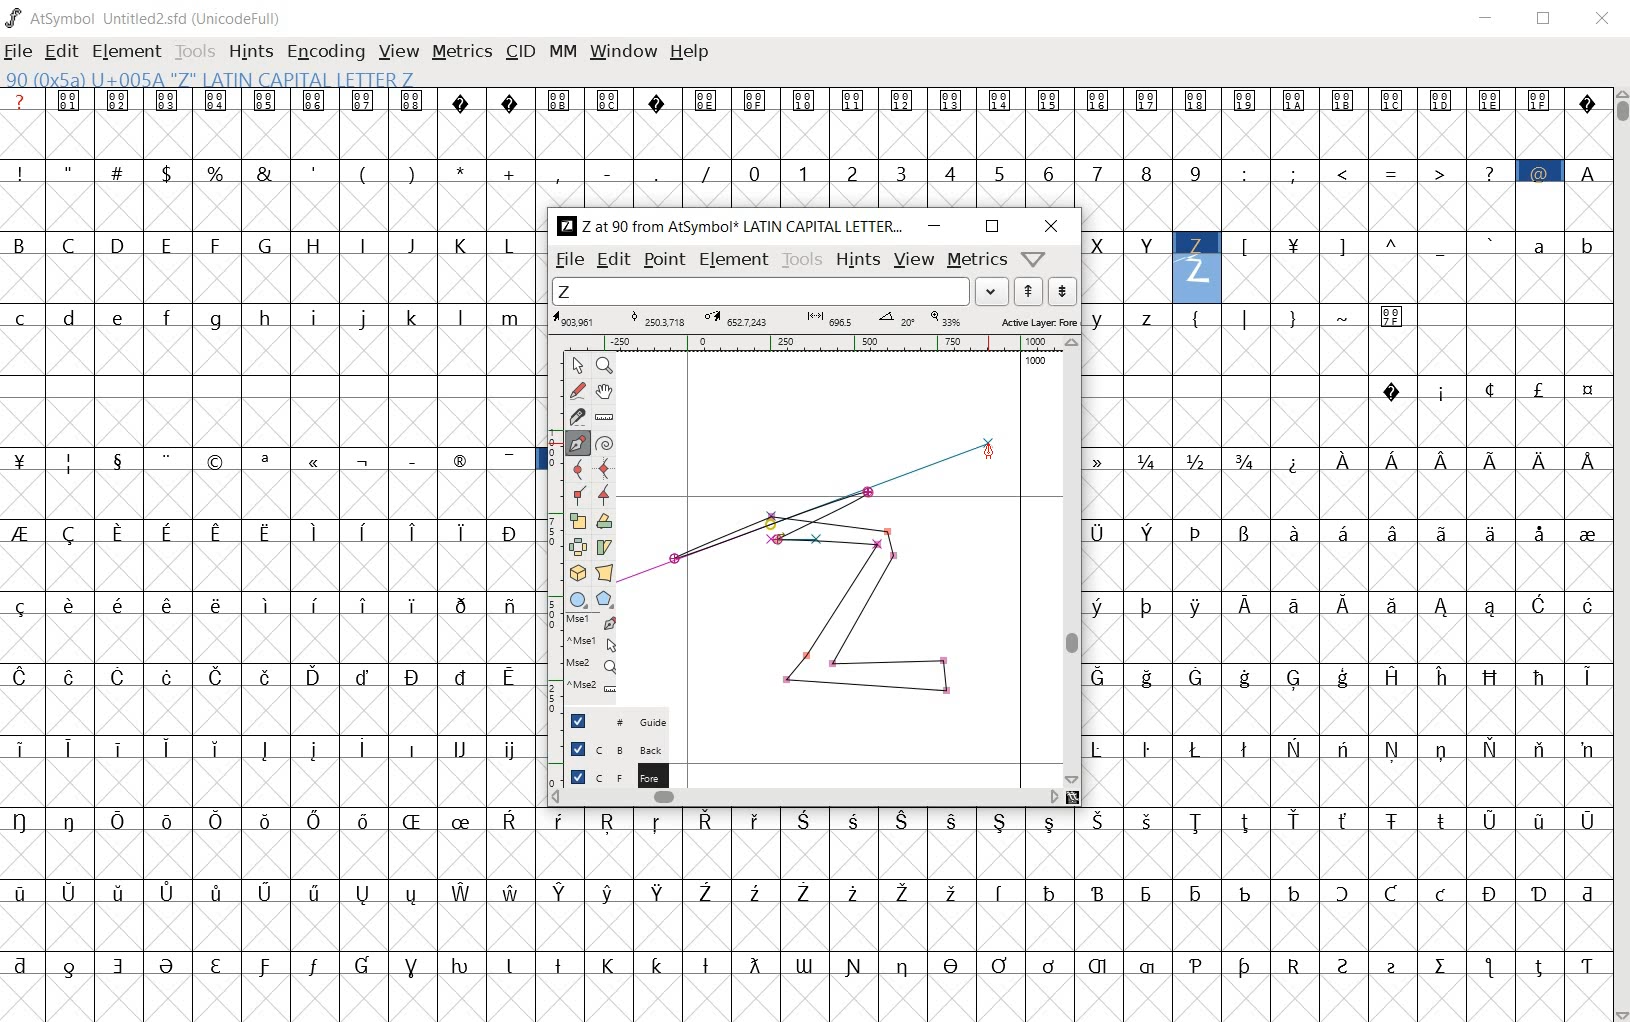  I want to click on flip the selection, so click(577, 548).